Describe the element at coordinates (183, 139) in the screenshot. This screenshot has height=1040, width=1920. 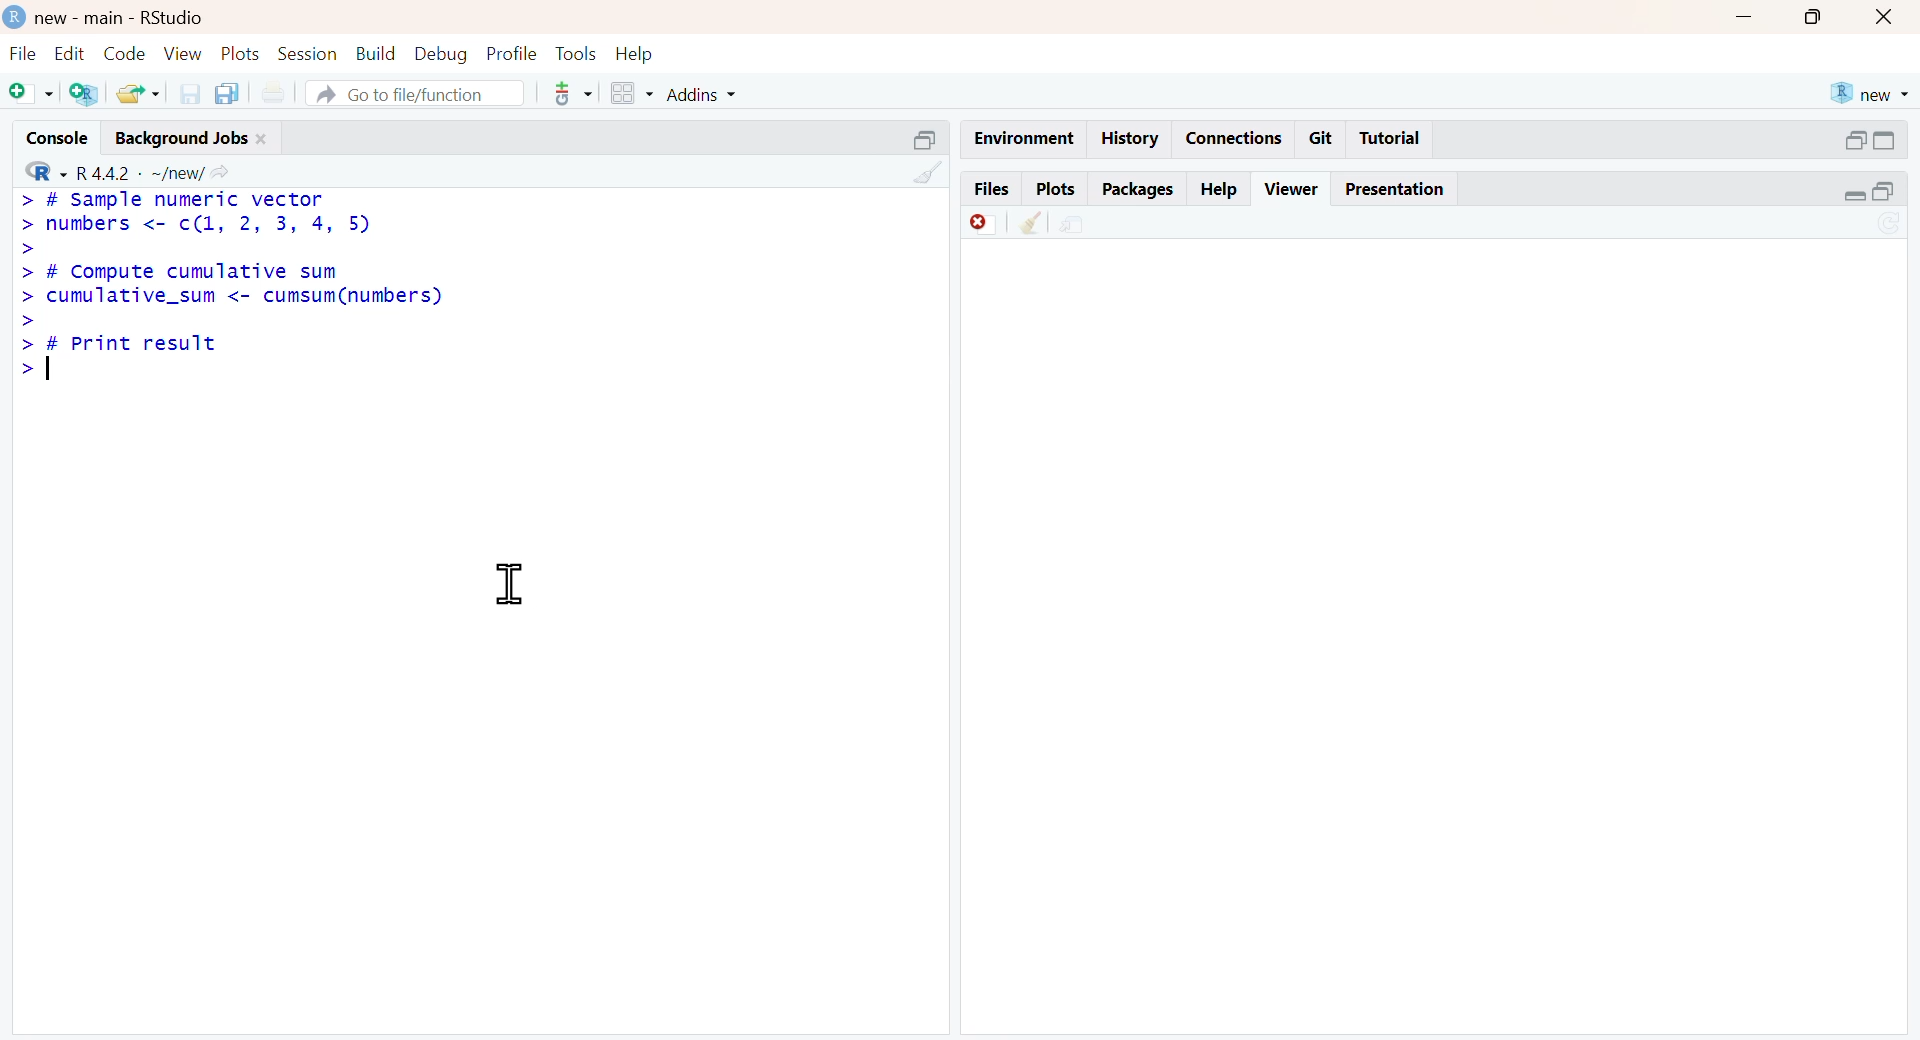
I see `Background jobs` at that location.